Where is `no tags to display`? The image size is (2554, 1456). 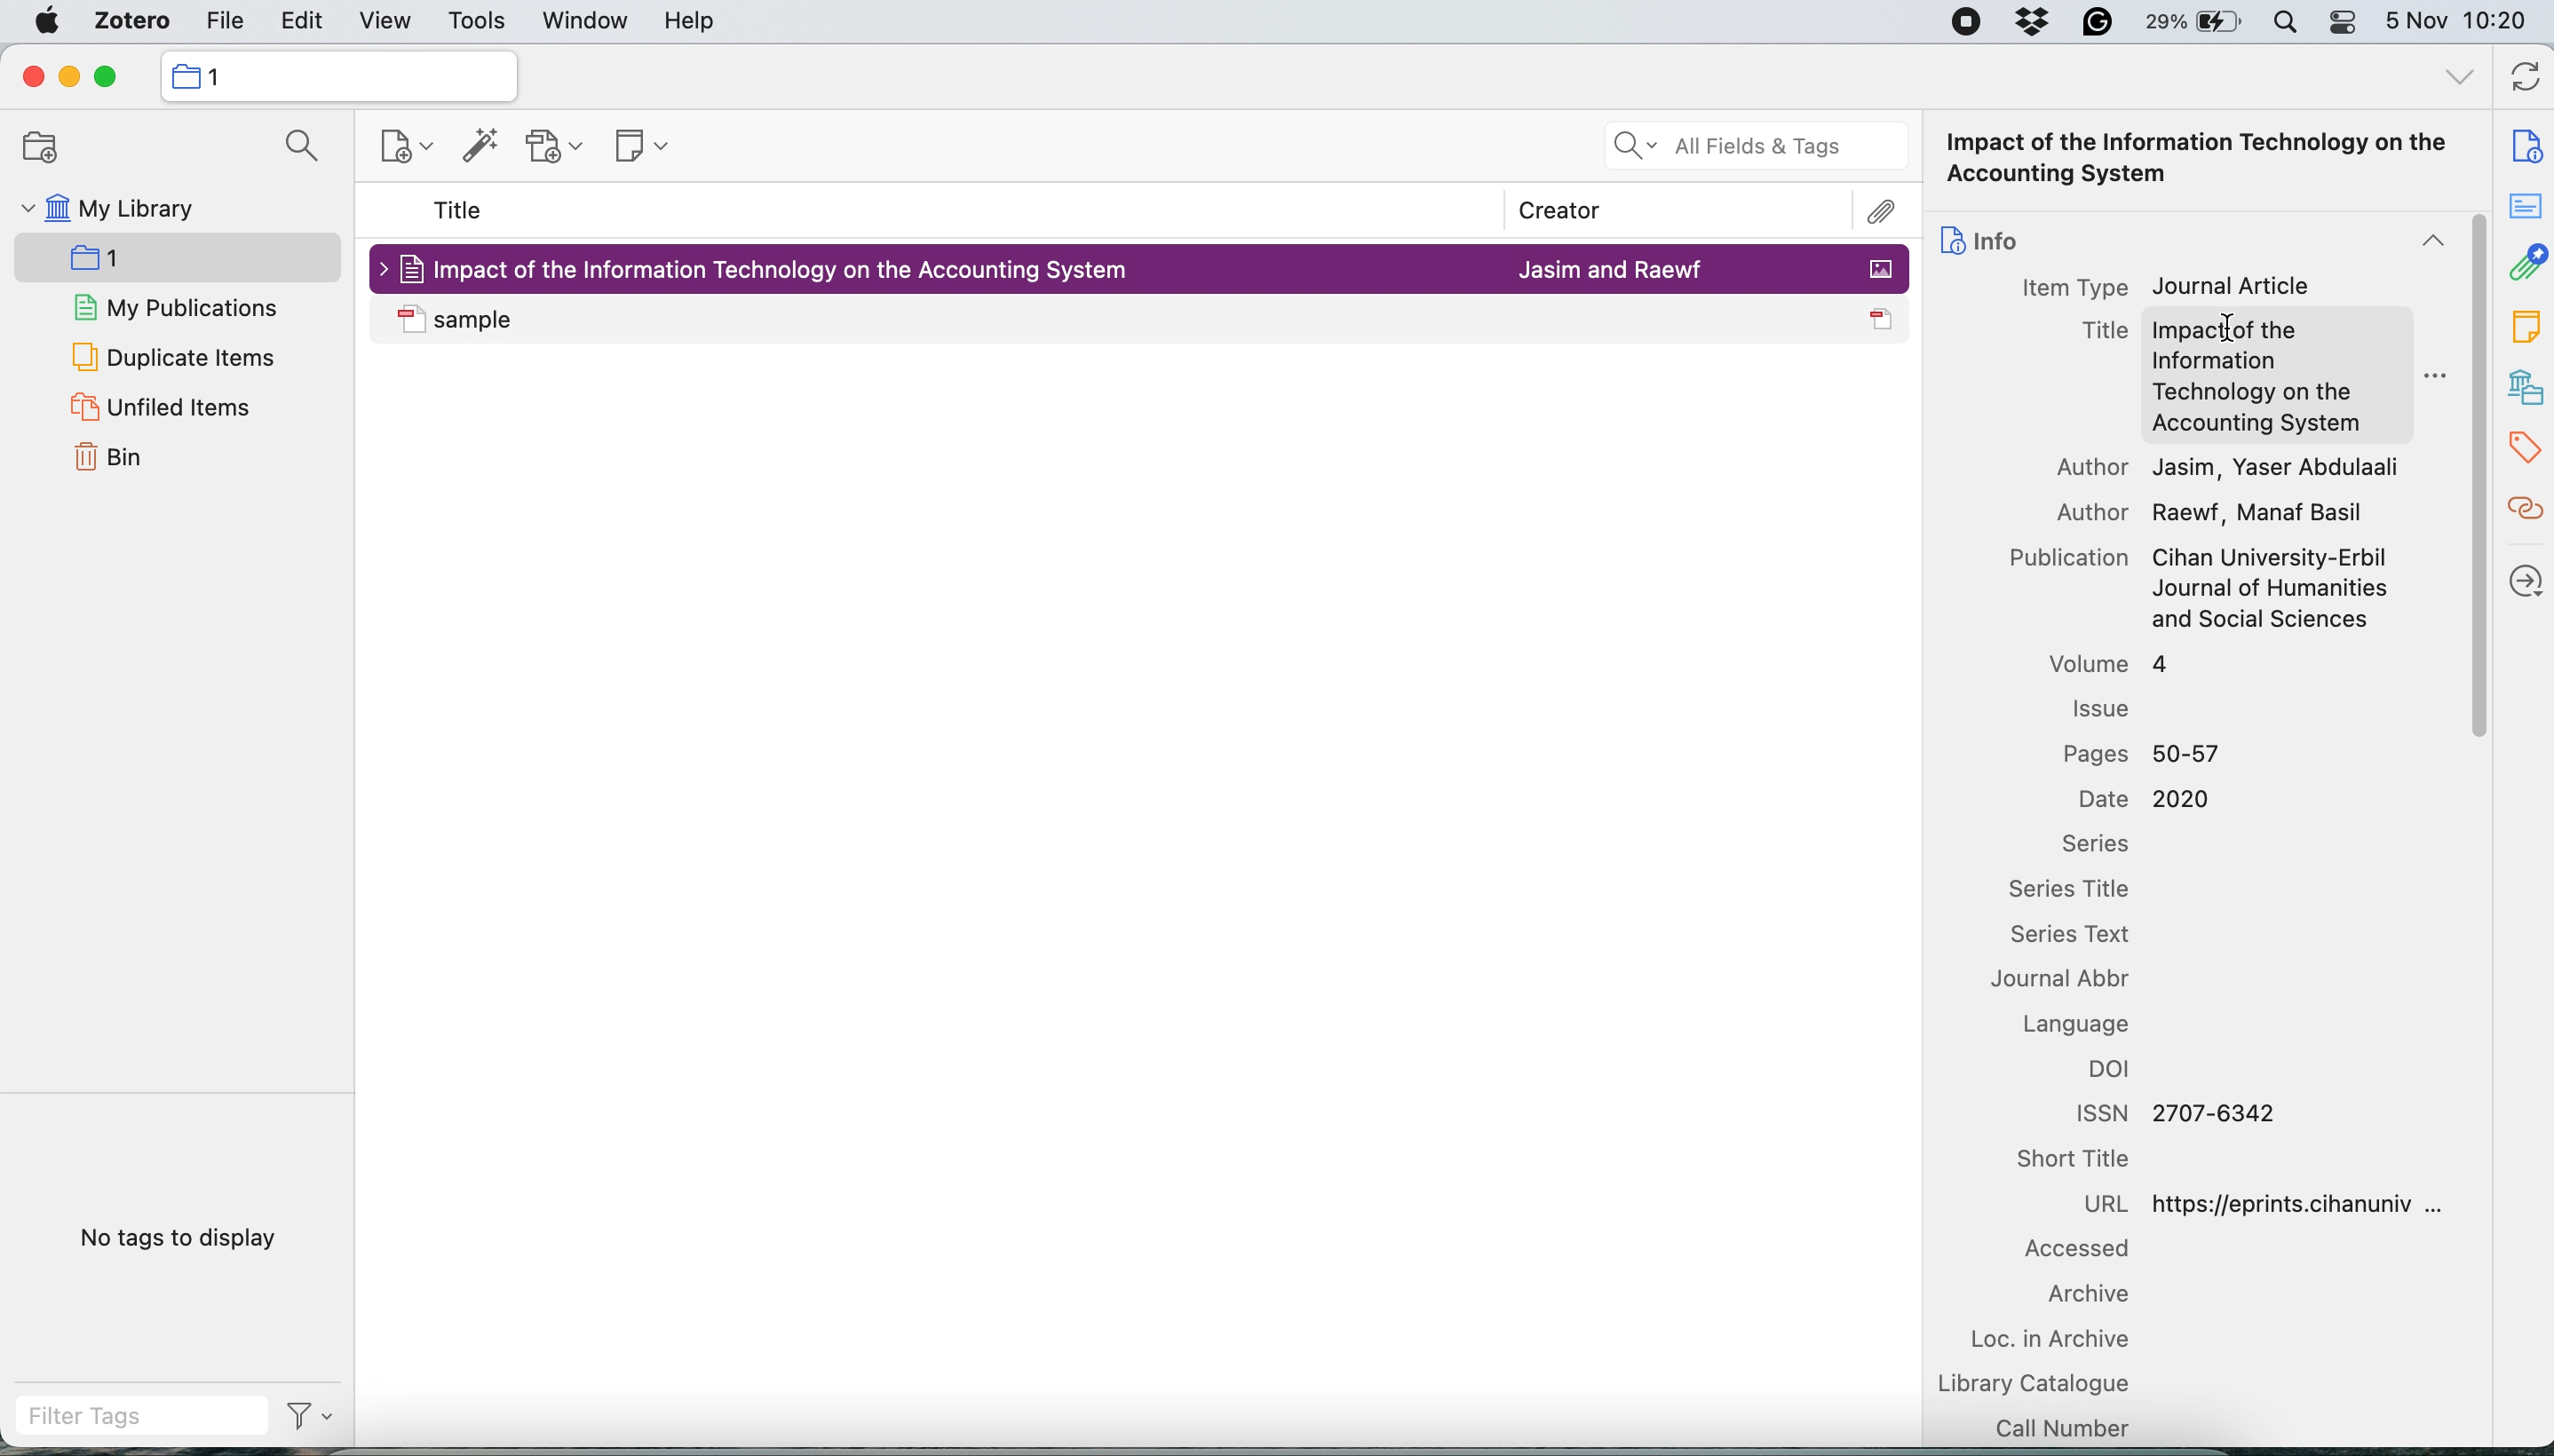 no tags to display is located at coordinates (179, 1237).